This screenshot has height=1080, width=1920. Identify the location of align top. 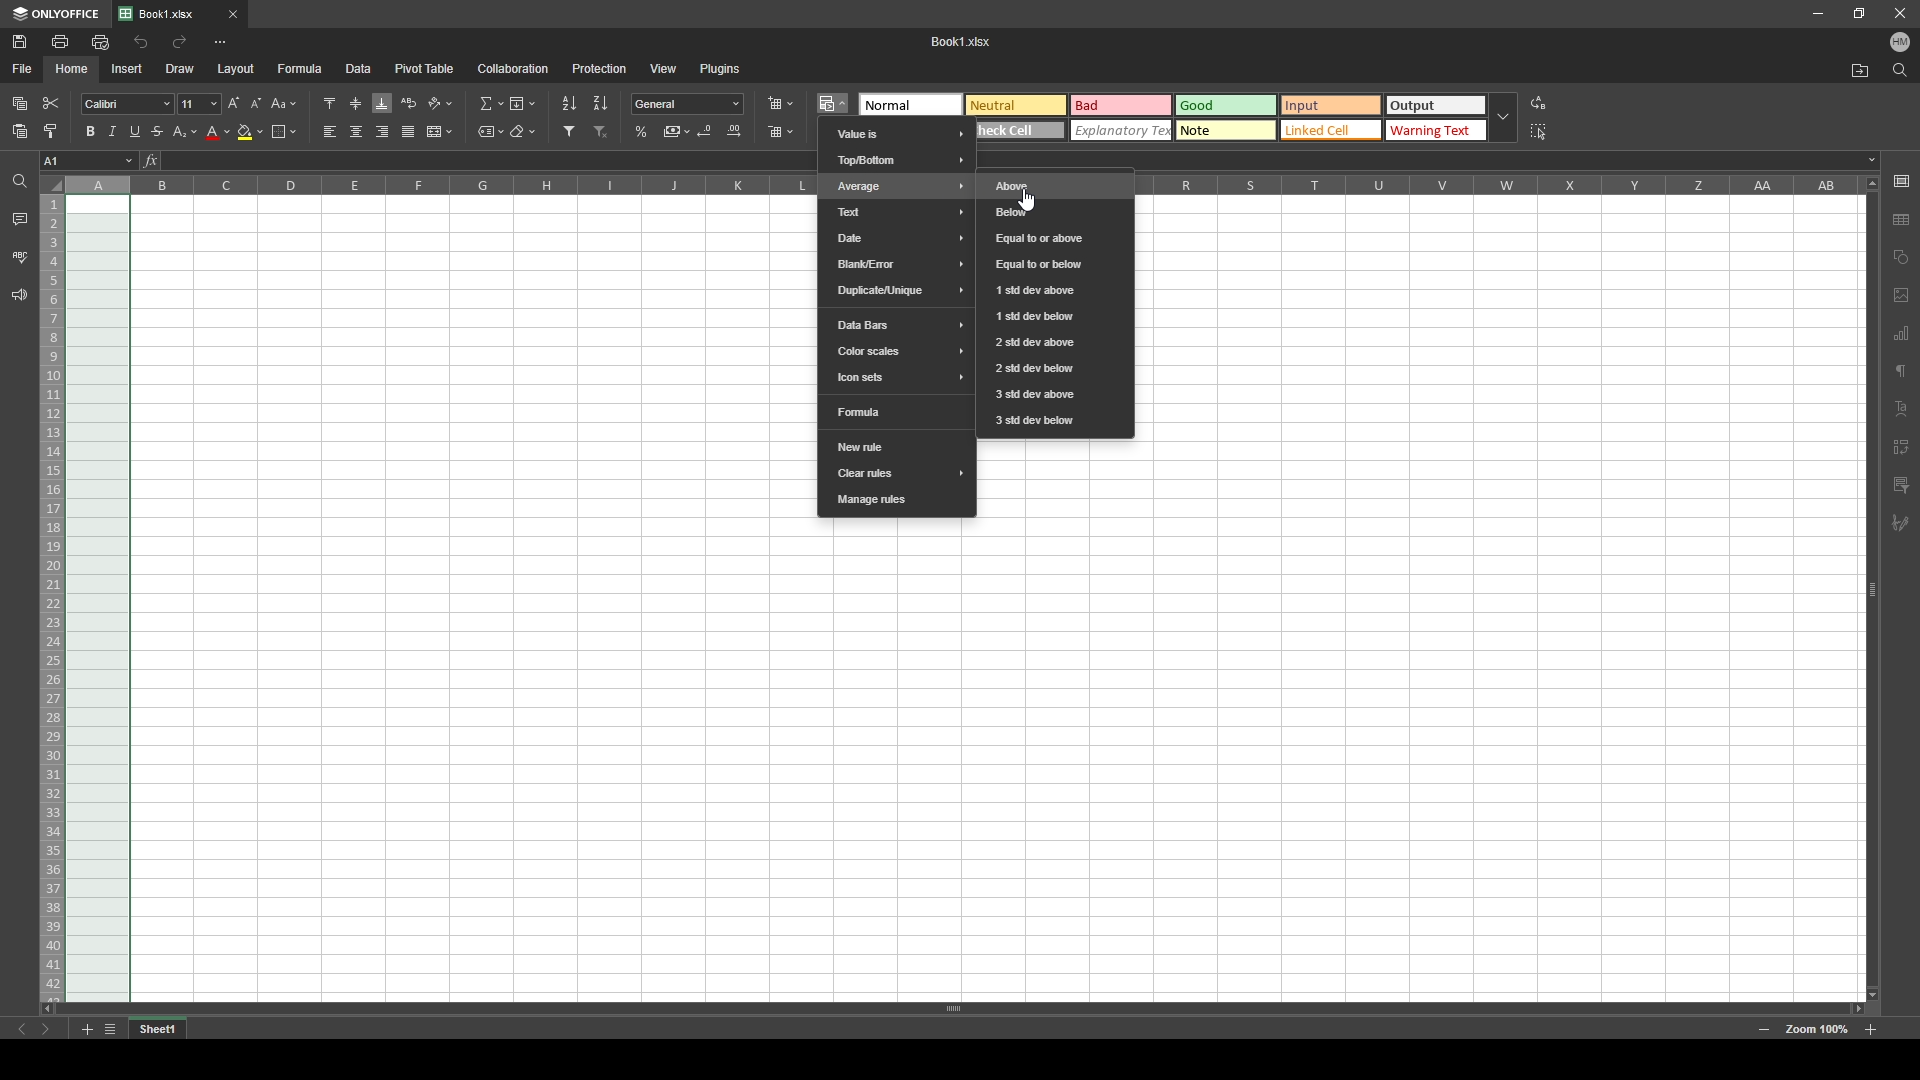
(330, 102).